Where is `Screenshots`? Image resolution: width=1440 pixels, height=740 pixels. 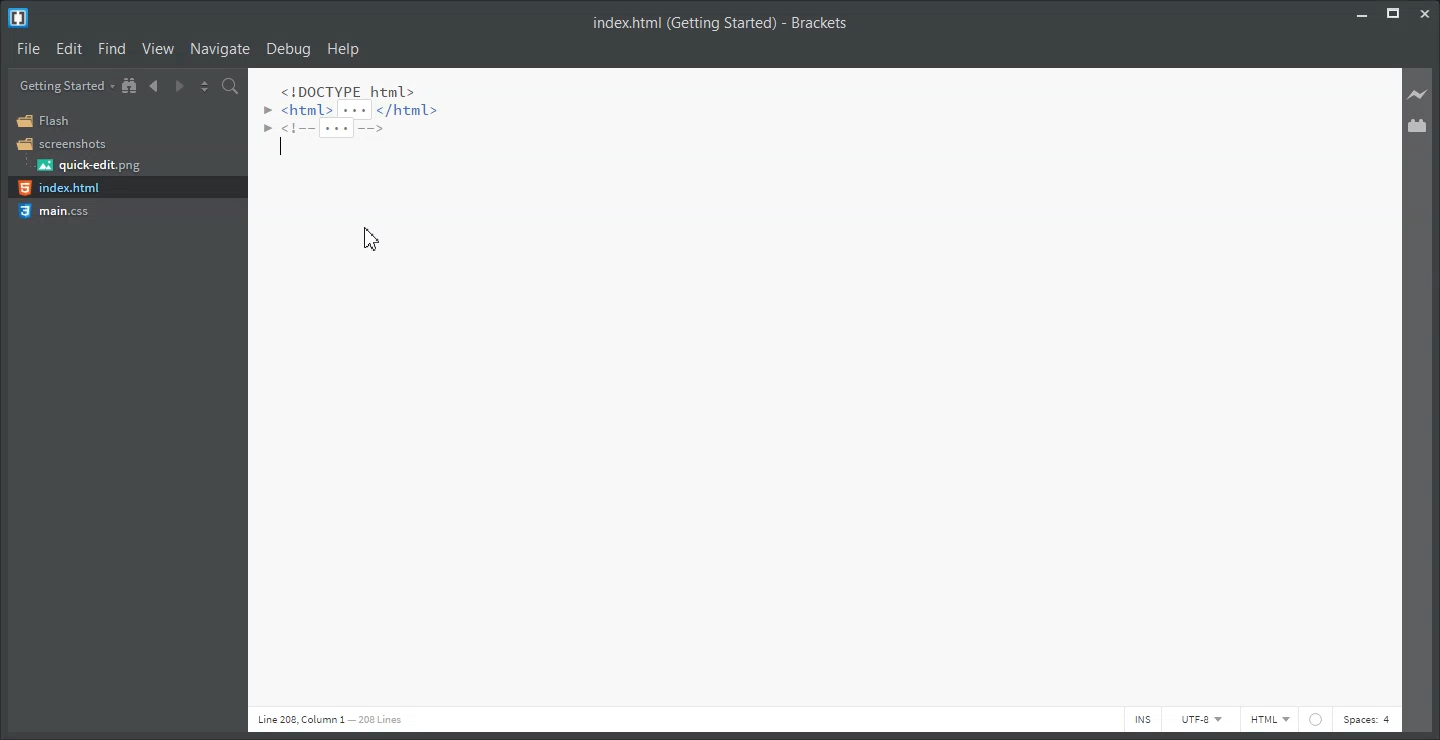 Screenshots is located at coordinates (62, 144).